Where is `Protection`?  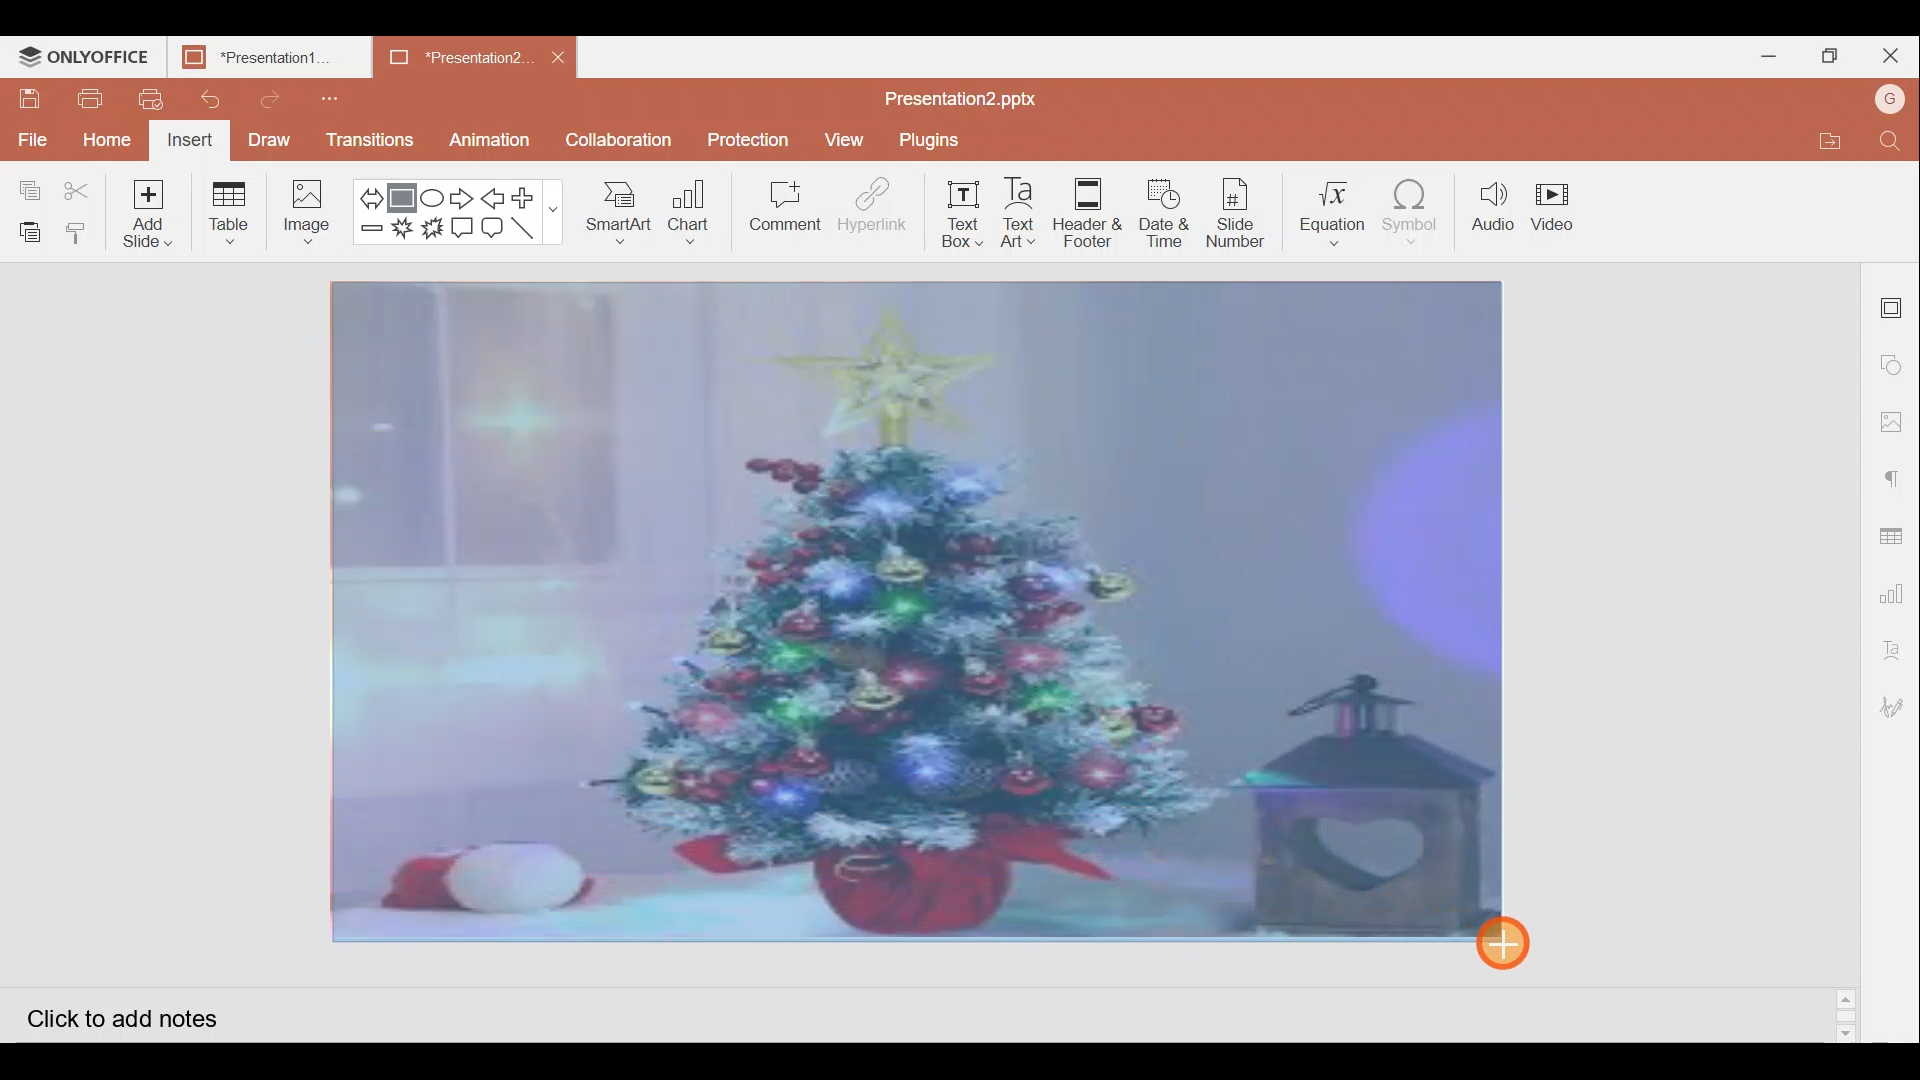
Protection is located at coordinates (743, 139).